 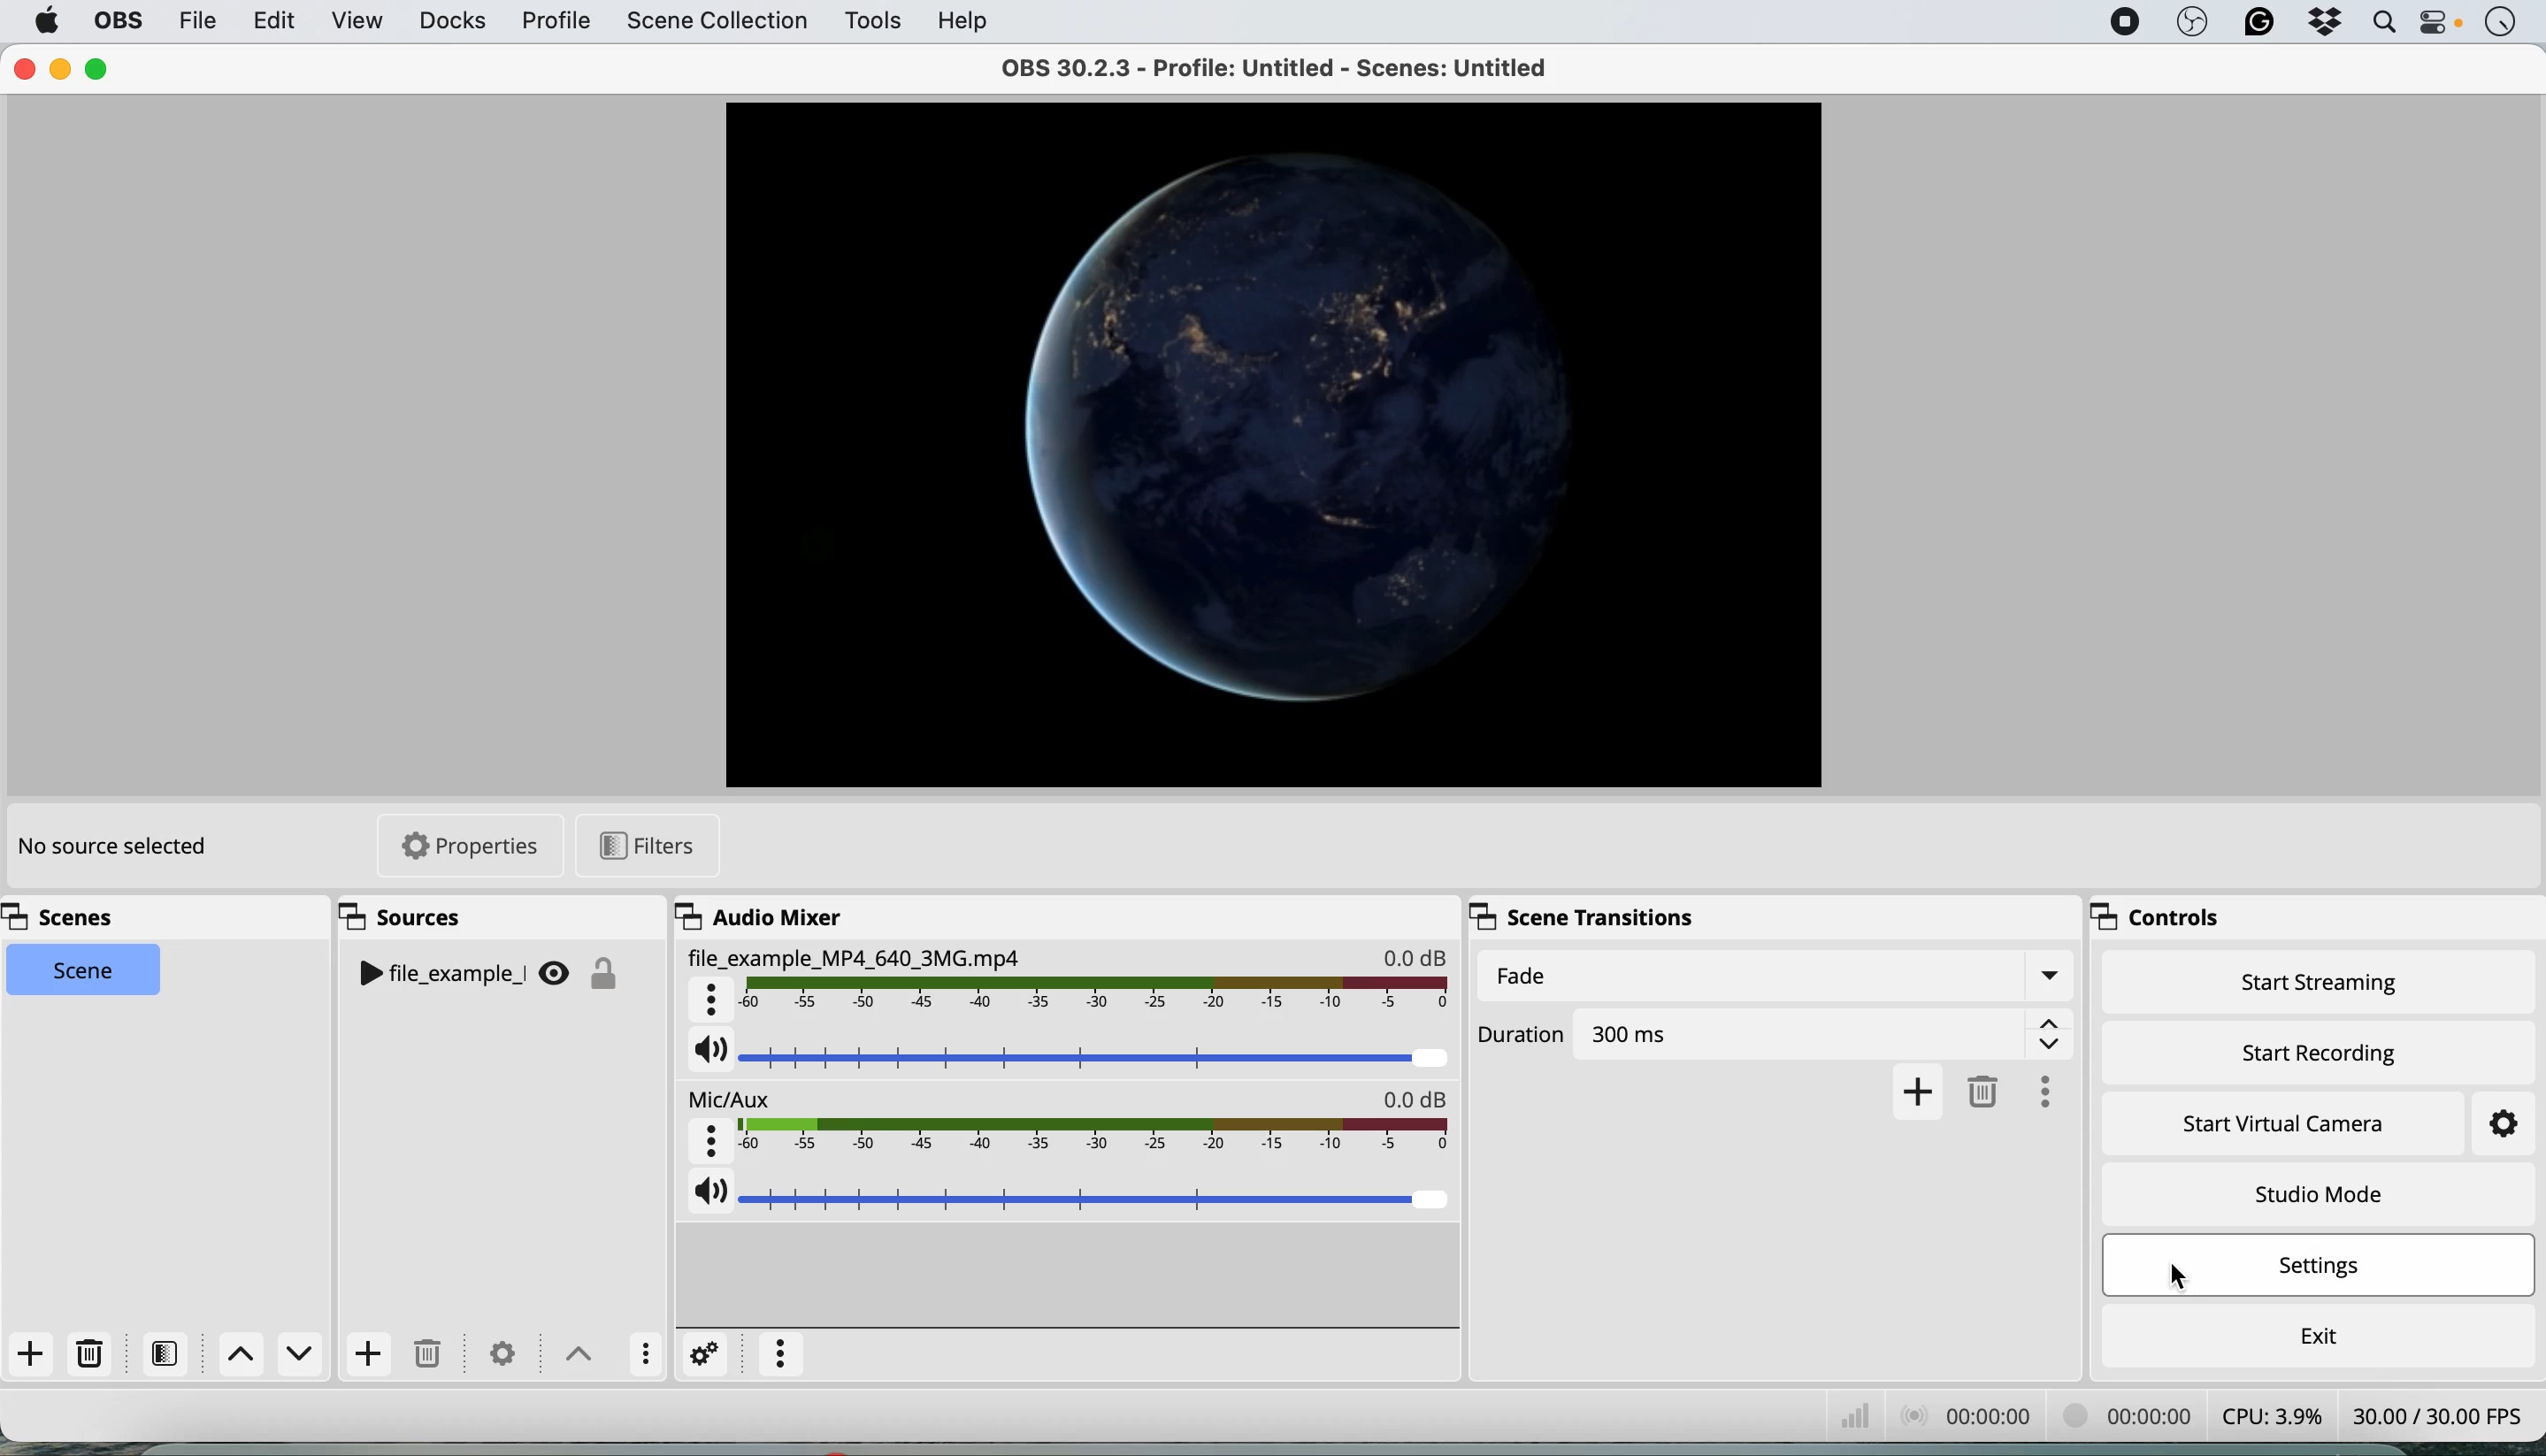 I want to click on settings, so click(x=2327, y=1268).